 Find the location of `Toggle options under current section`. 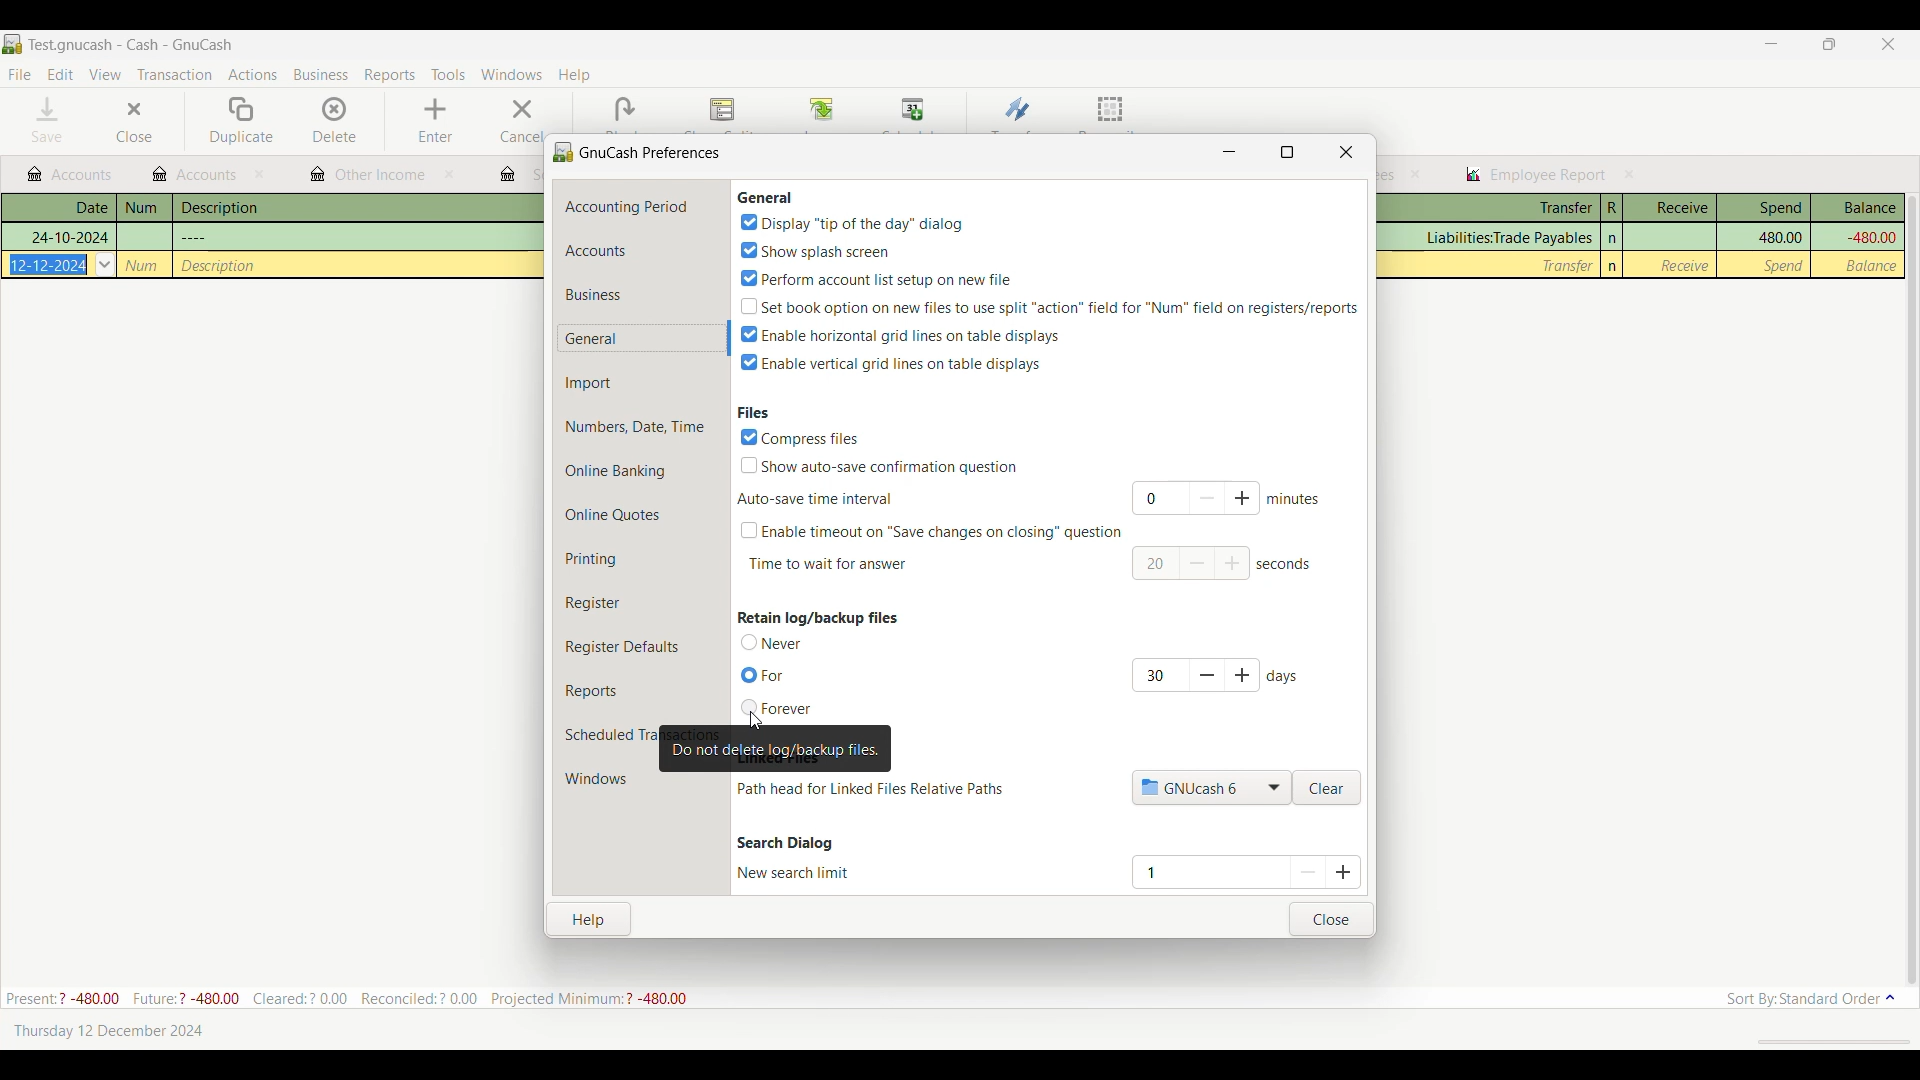

Toggle options under current section is located at coordinates (779, 642).